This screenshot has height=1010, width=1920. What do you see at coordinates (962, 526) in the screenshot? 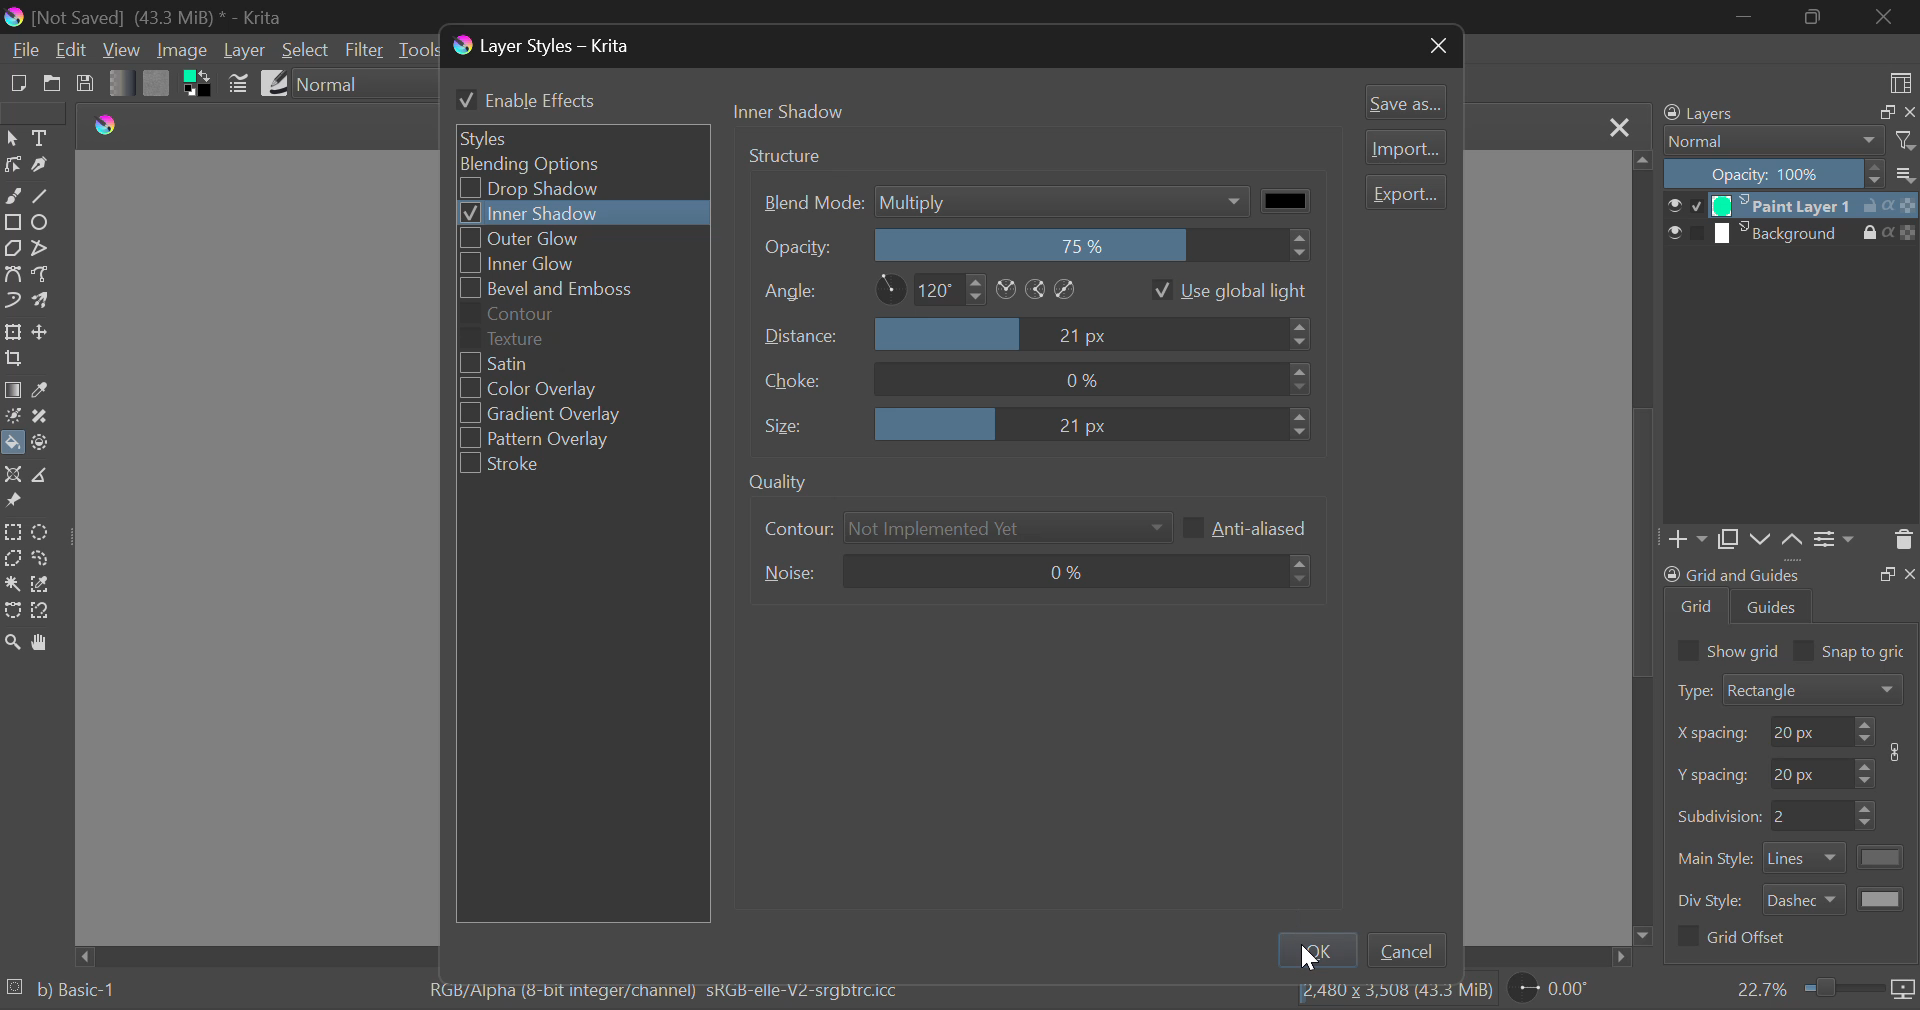
I see `Contour` at bounding box center [962, 526].